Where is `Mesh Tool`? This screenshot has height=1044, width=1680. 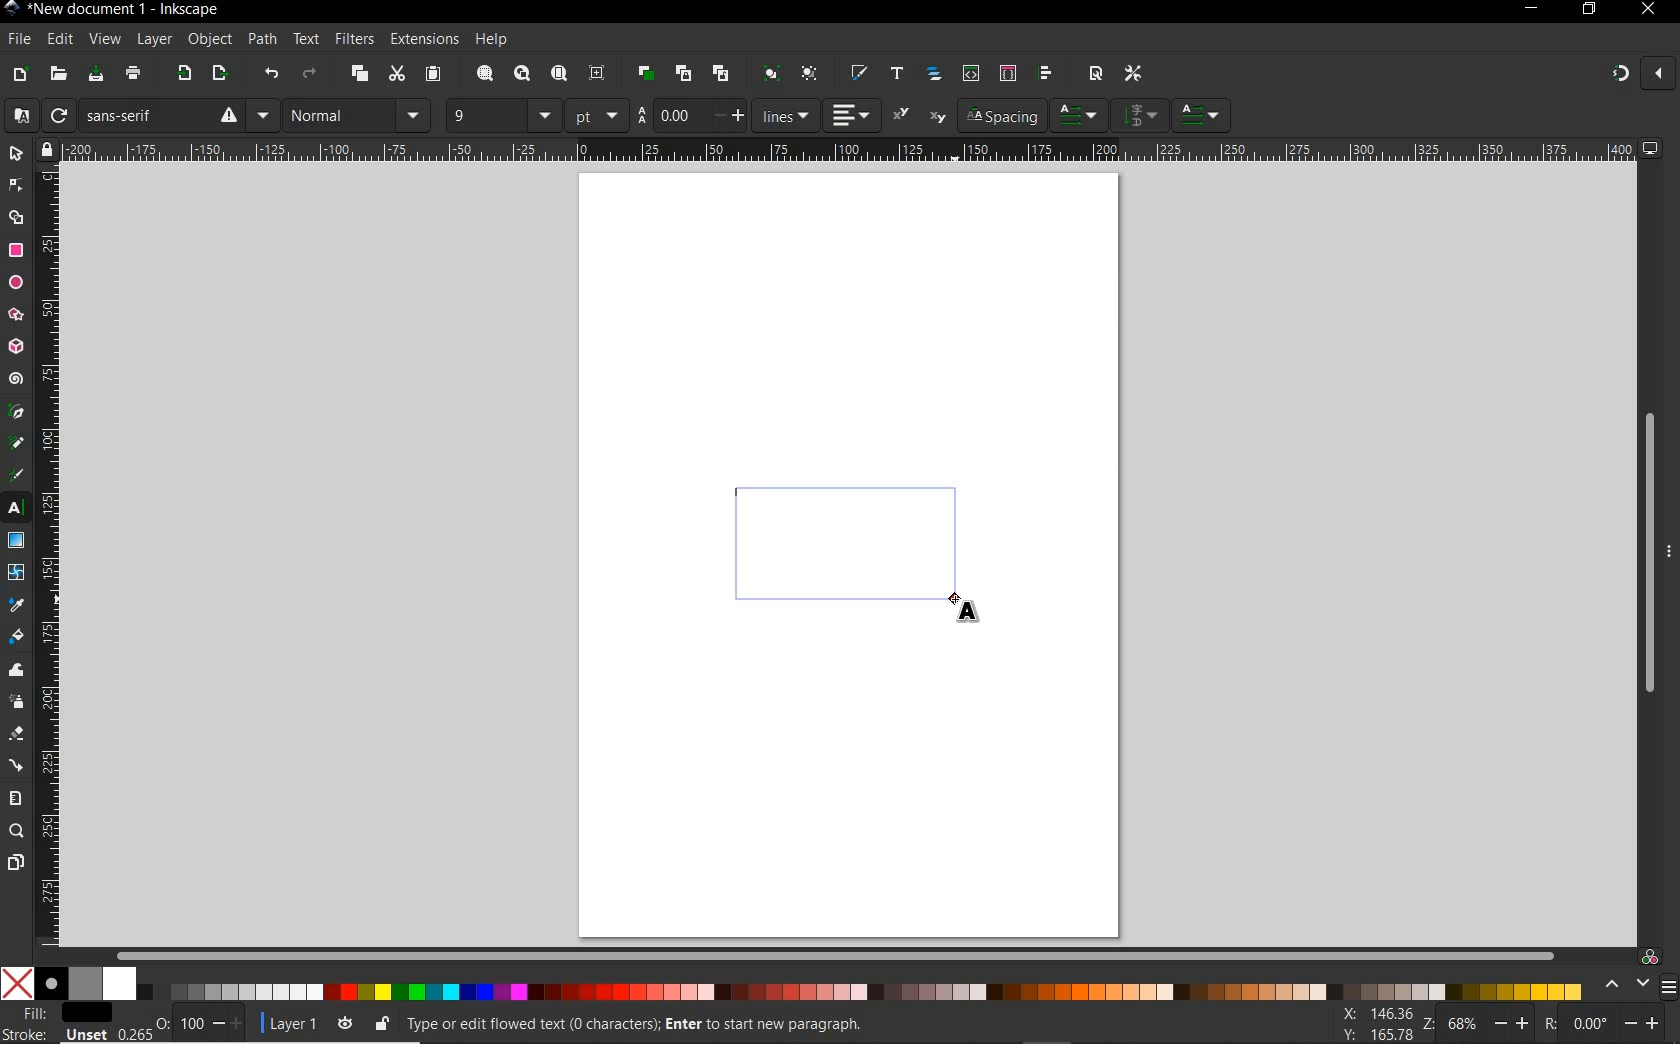 Mesh Tool is located at coordinates (17, 572).